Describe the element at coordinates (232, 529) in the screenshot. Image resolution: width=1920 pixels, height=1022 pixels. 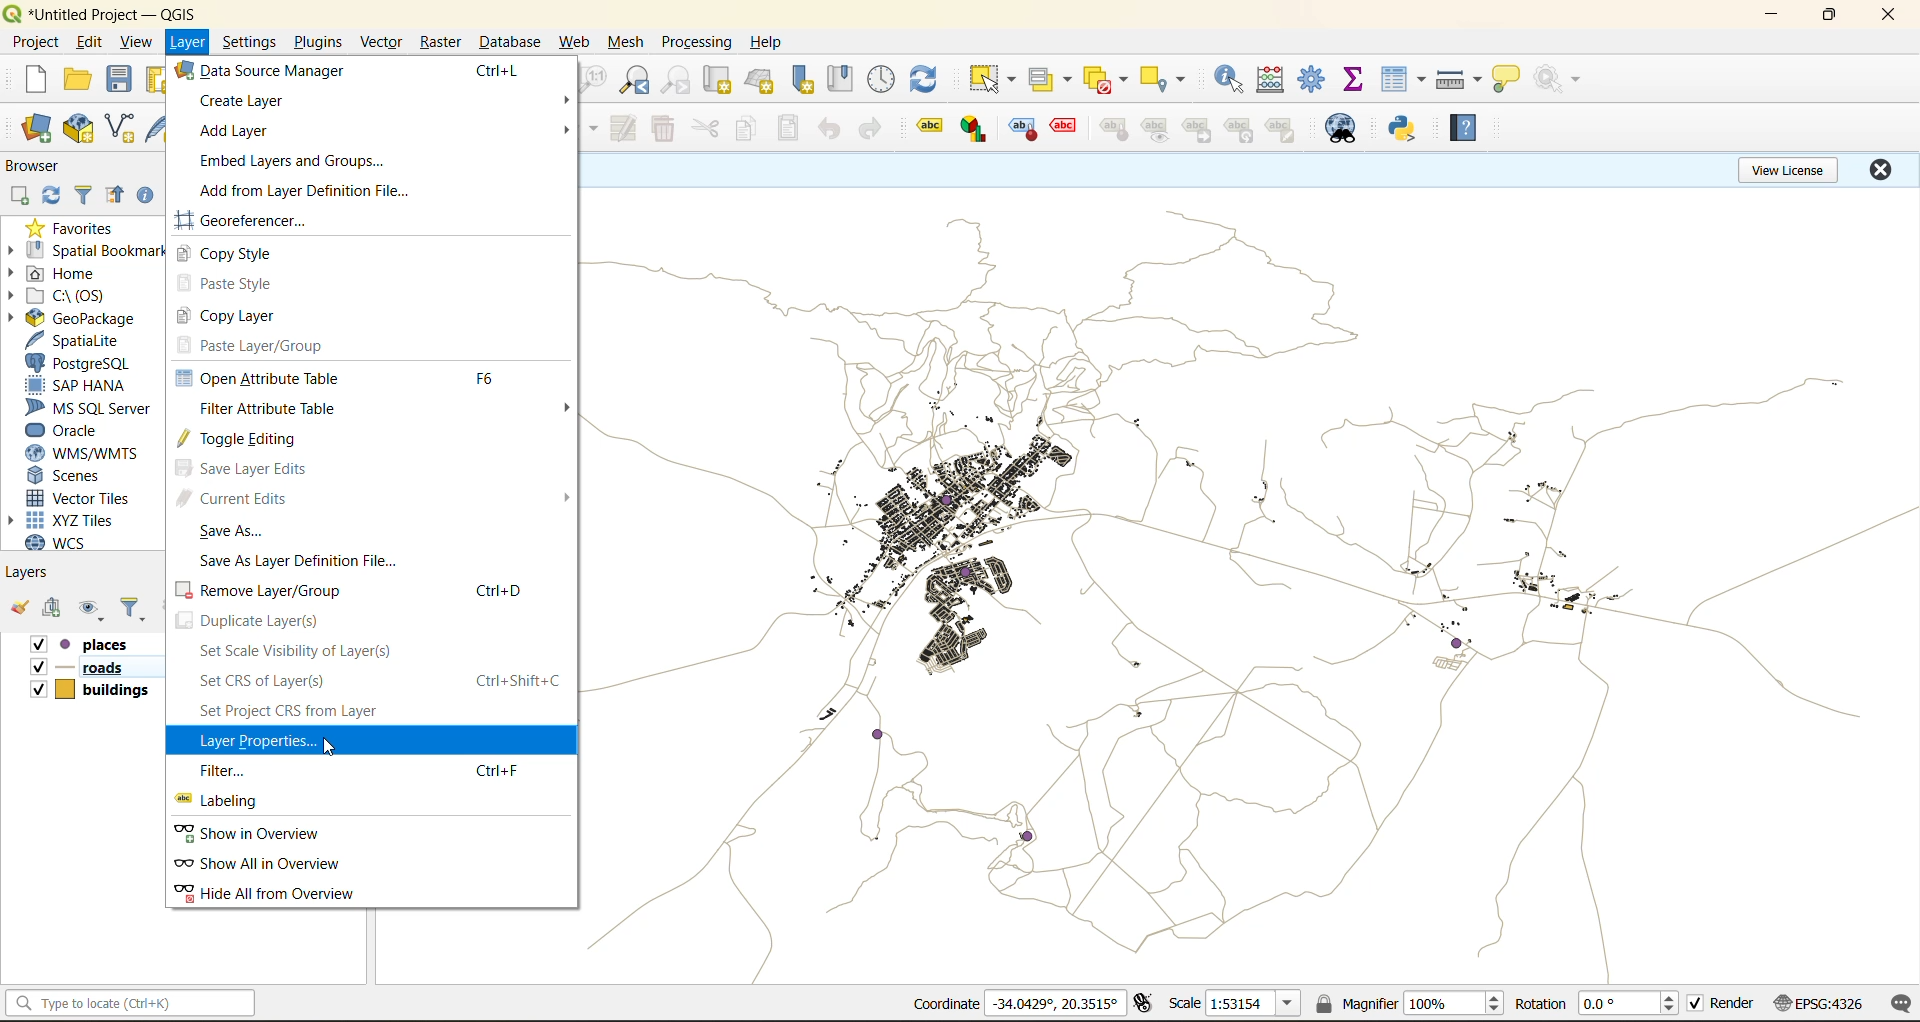
I see `save as` at that location.